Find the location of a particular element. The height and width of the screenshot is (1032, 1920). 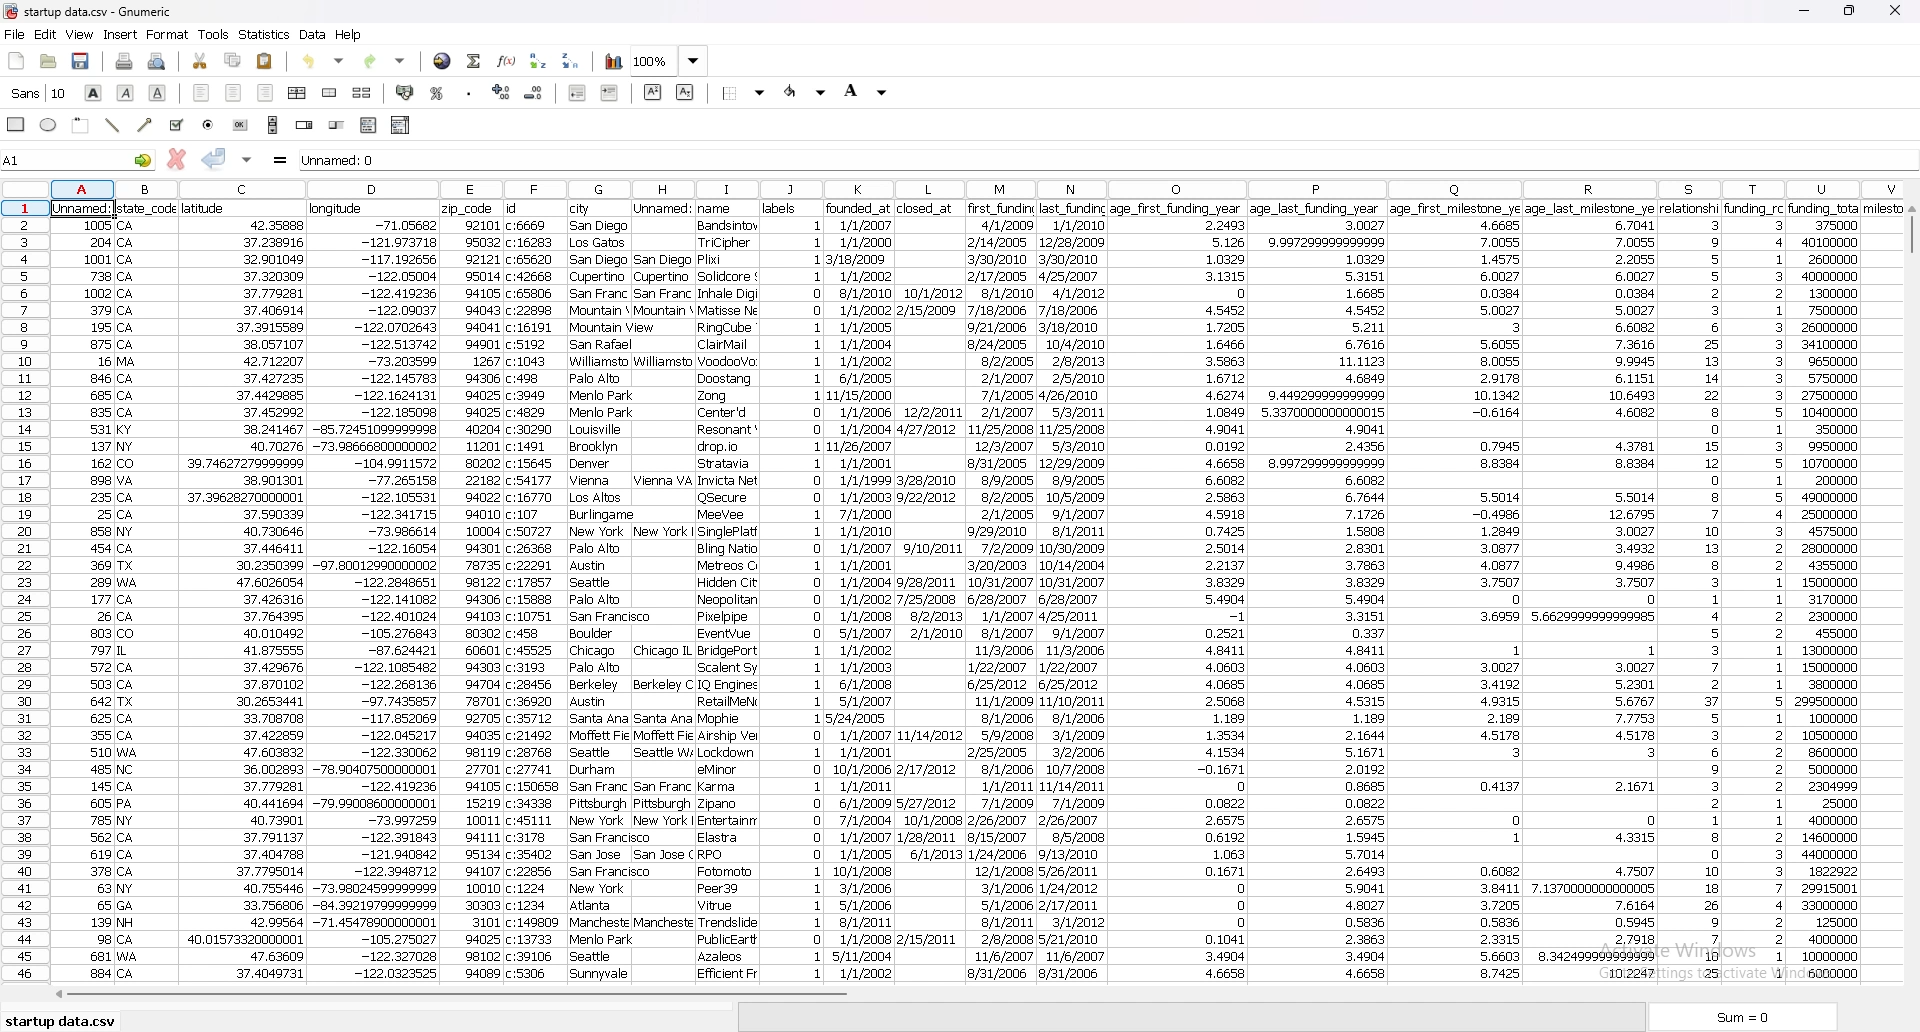

cursor description is located at coordinates (49, 95).